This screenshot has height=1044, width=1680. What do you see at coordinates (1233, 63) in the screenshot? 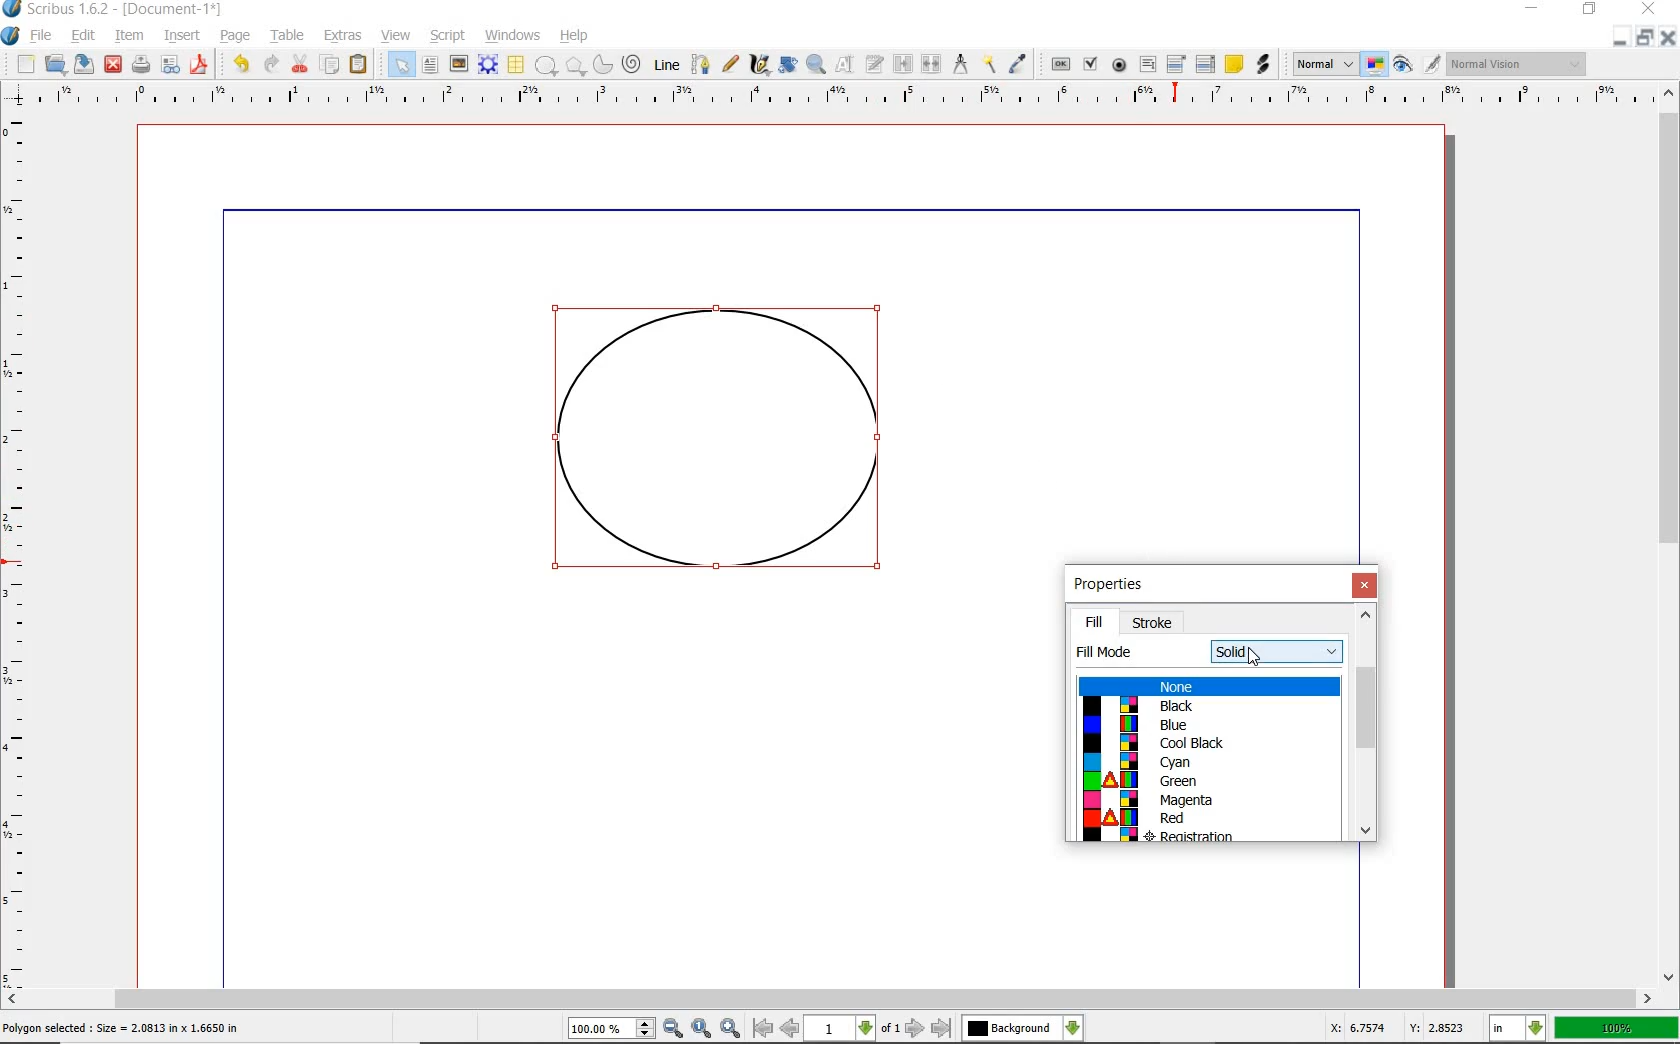
I see `TEXT ANNOATATION` at bounding box center [1233, 63].